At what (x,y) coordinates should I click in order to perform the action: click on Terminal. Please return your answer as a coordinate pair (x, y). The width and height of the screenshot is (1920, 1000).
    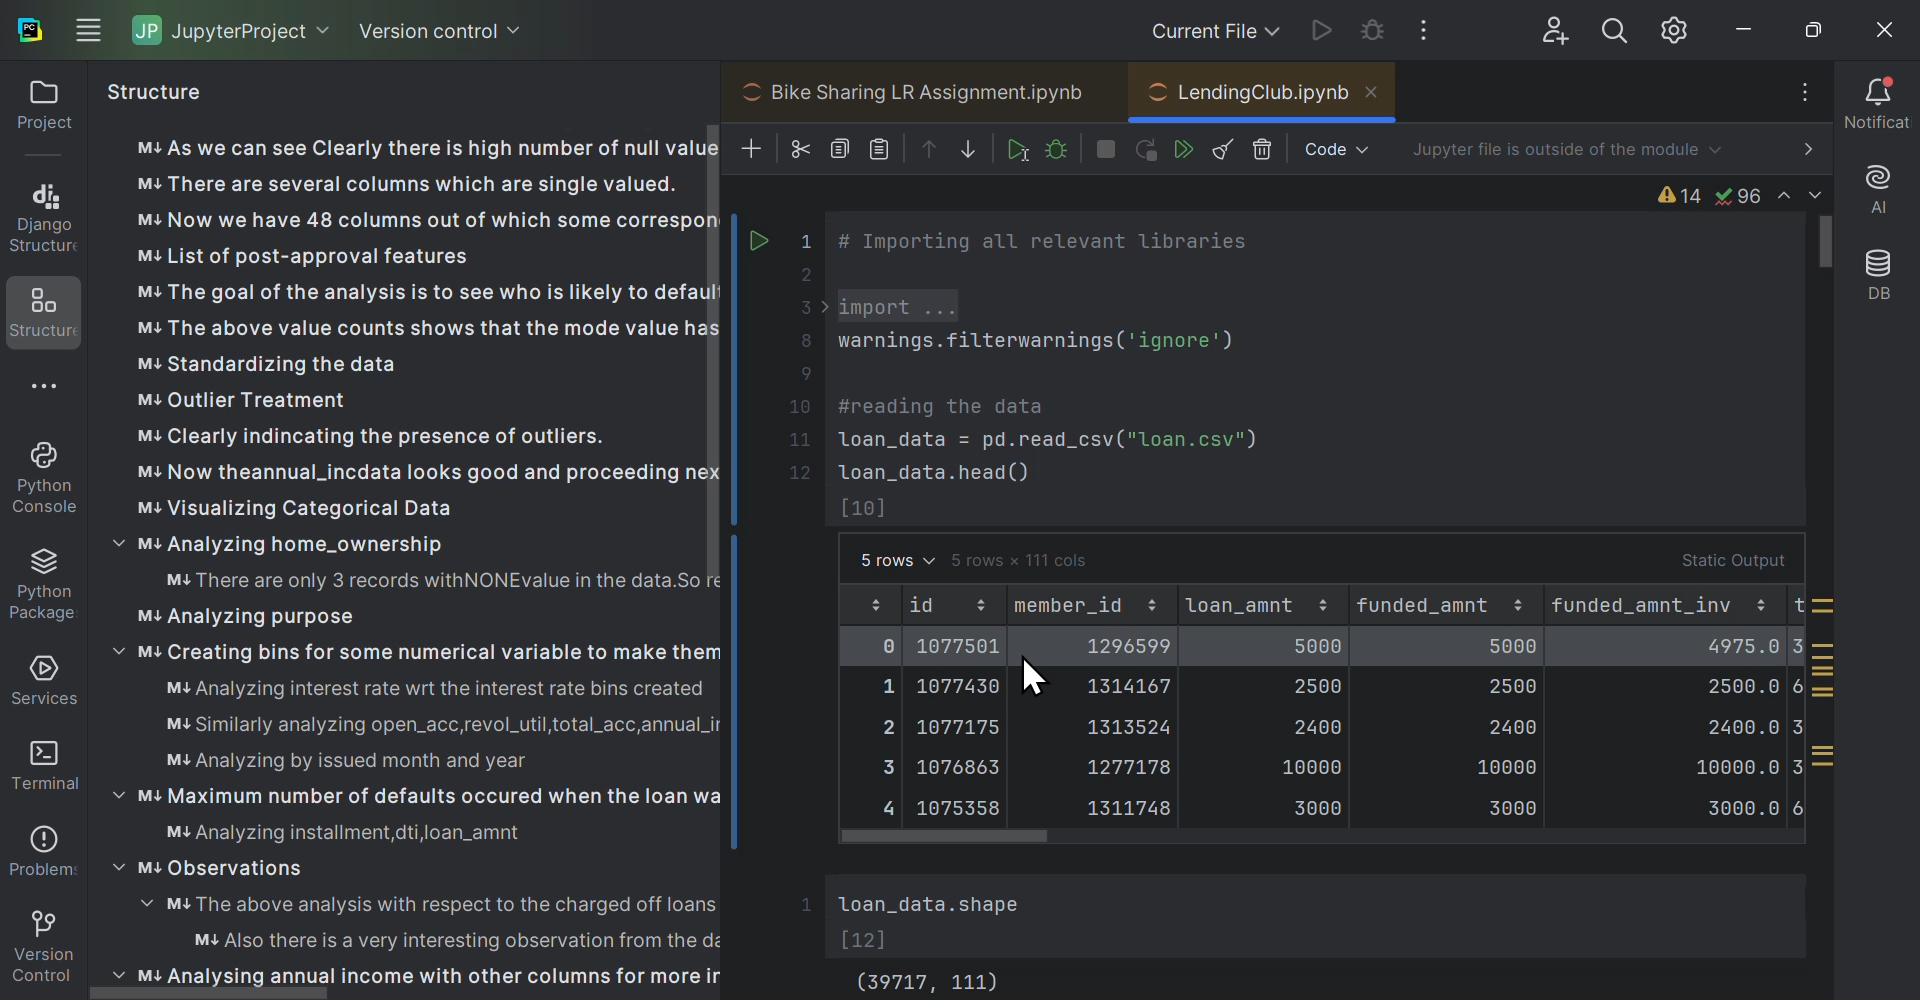
    Looking at the image, I should click on (41, 762).